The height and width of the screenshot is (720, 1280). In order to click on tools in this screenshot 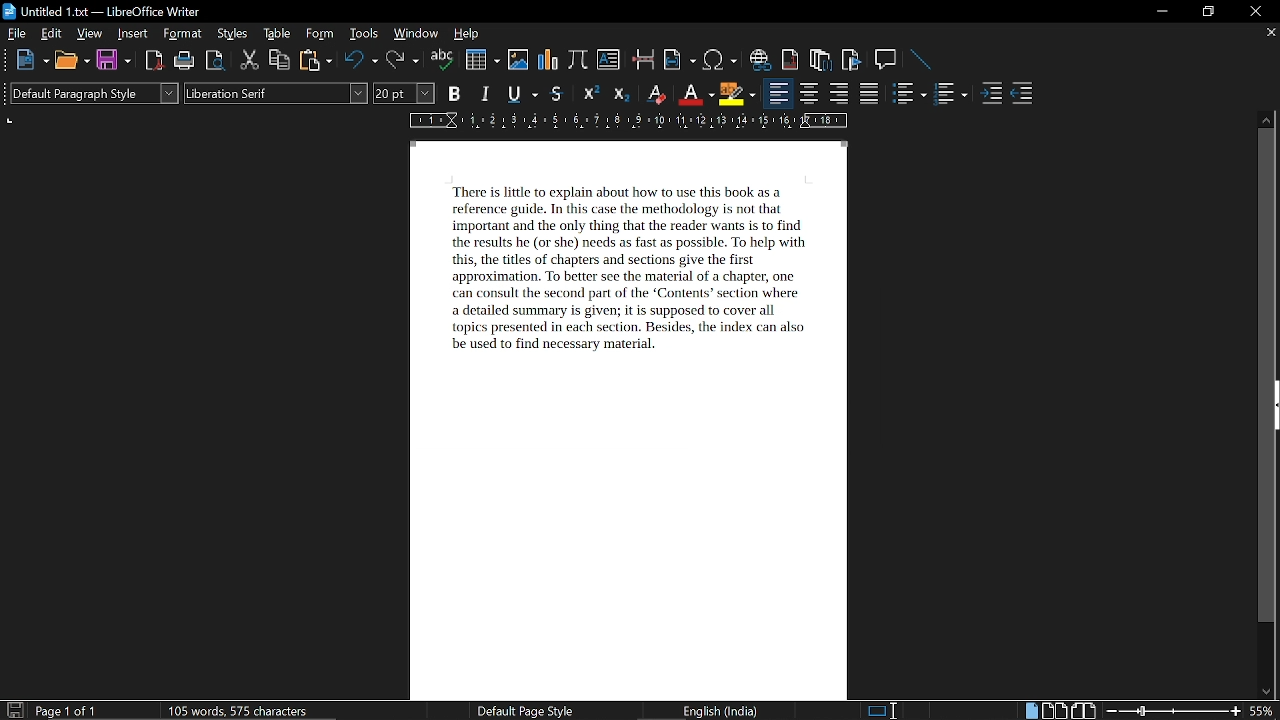, I will do `click(362, 33)`.